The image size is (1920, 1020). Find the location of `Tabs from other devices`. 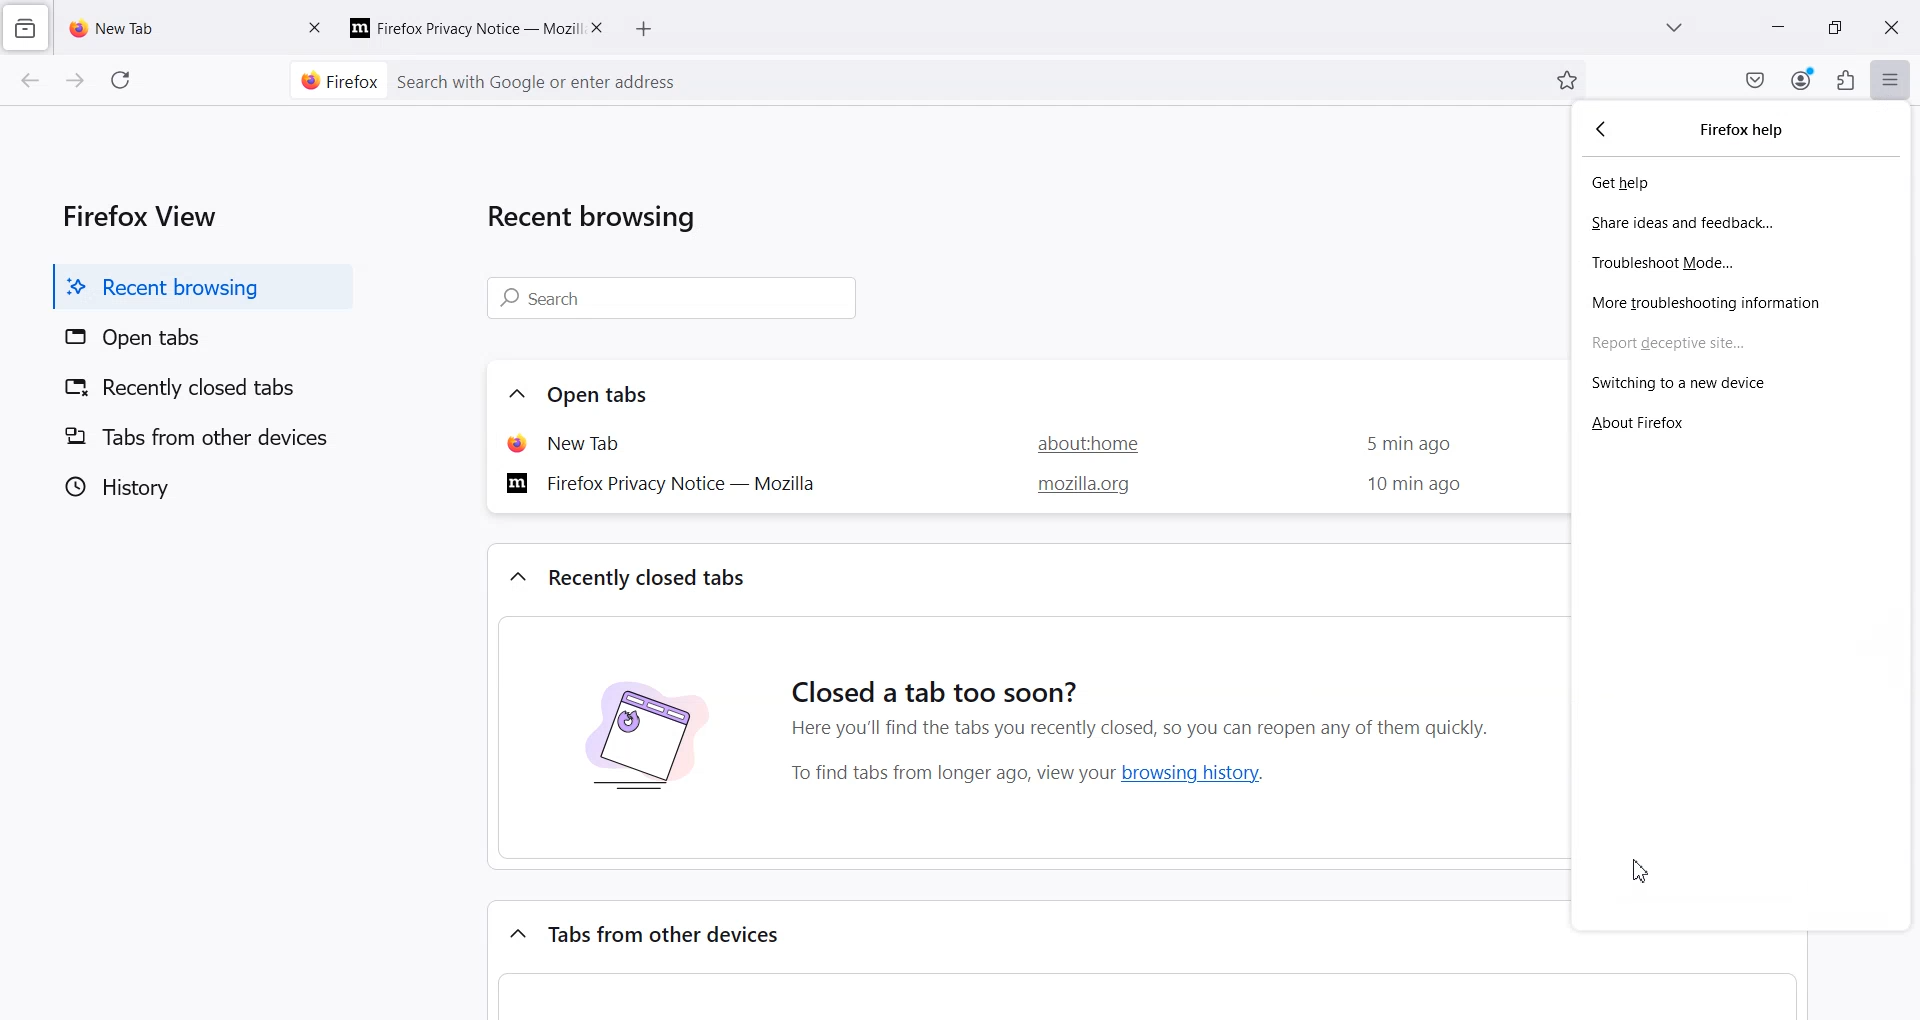

Tabs from other devices is located at coordinates (670, 935).